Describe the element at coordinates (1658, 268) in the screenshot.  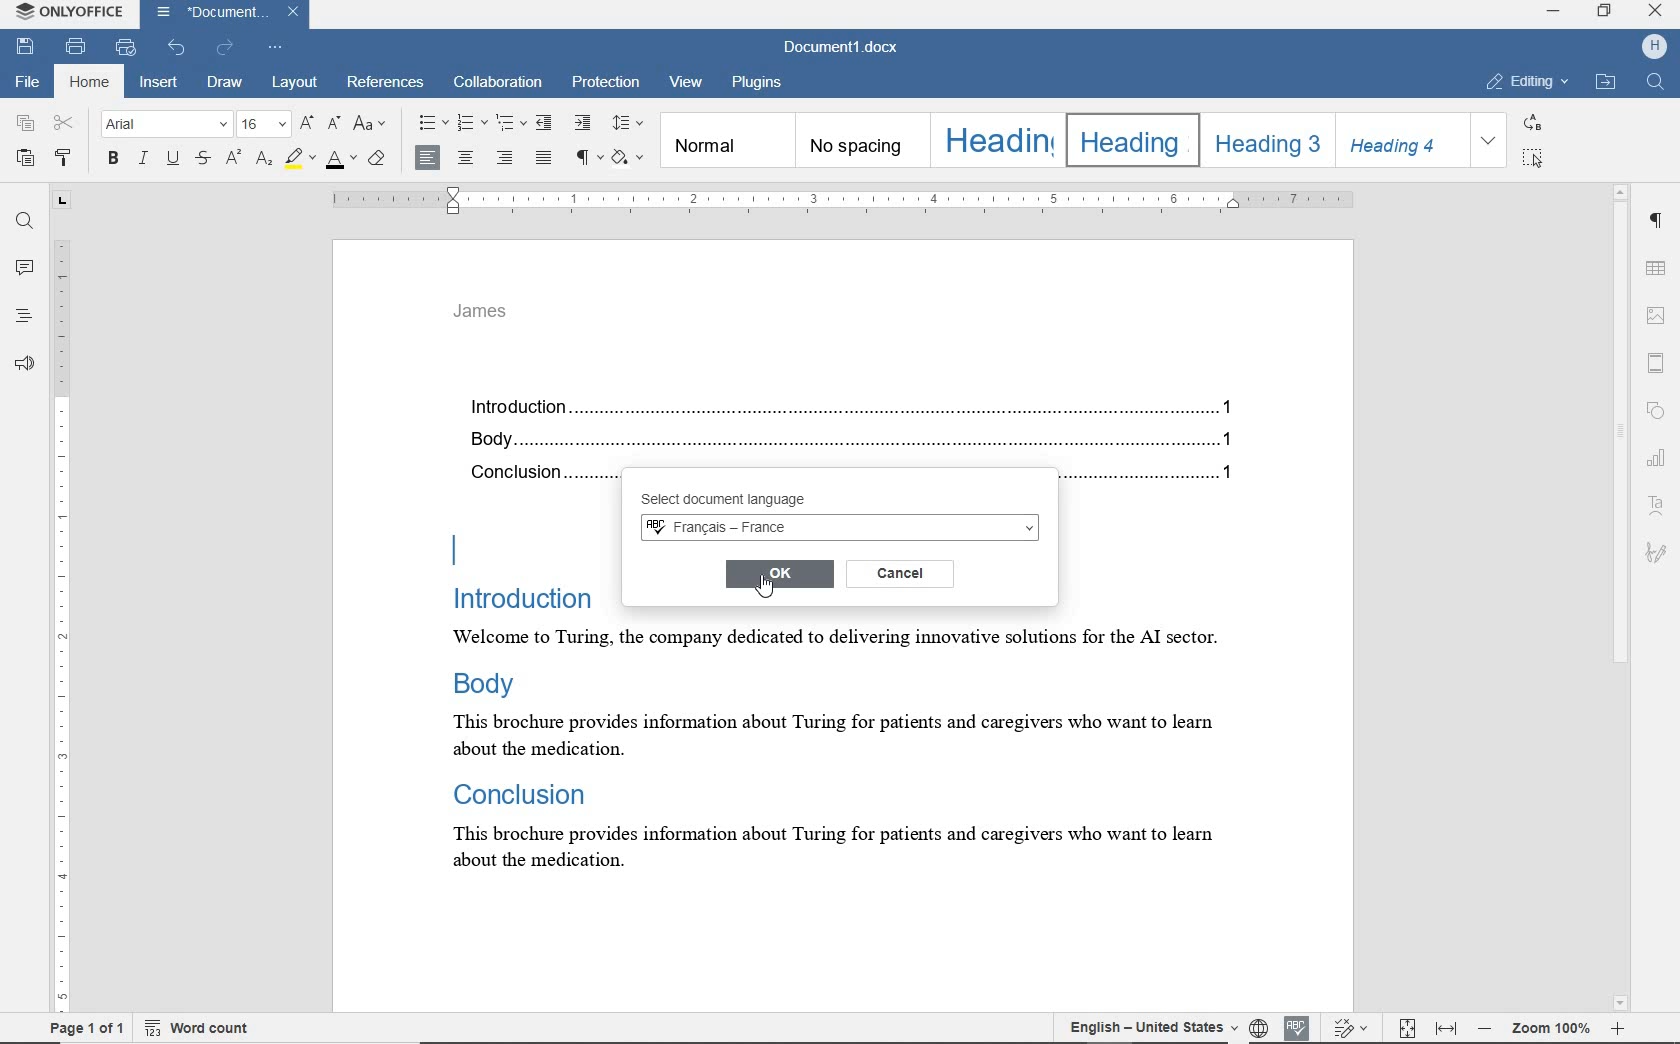
I see `table` at that location.